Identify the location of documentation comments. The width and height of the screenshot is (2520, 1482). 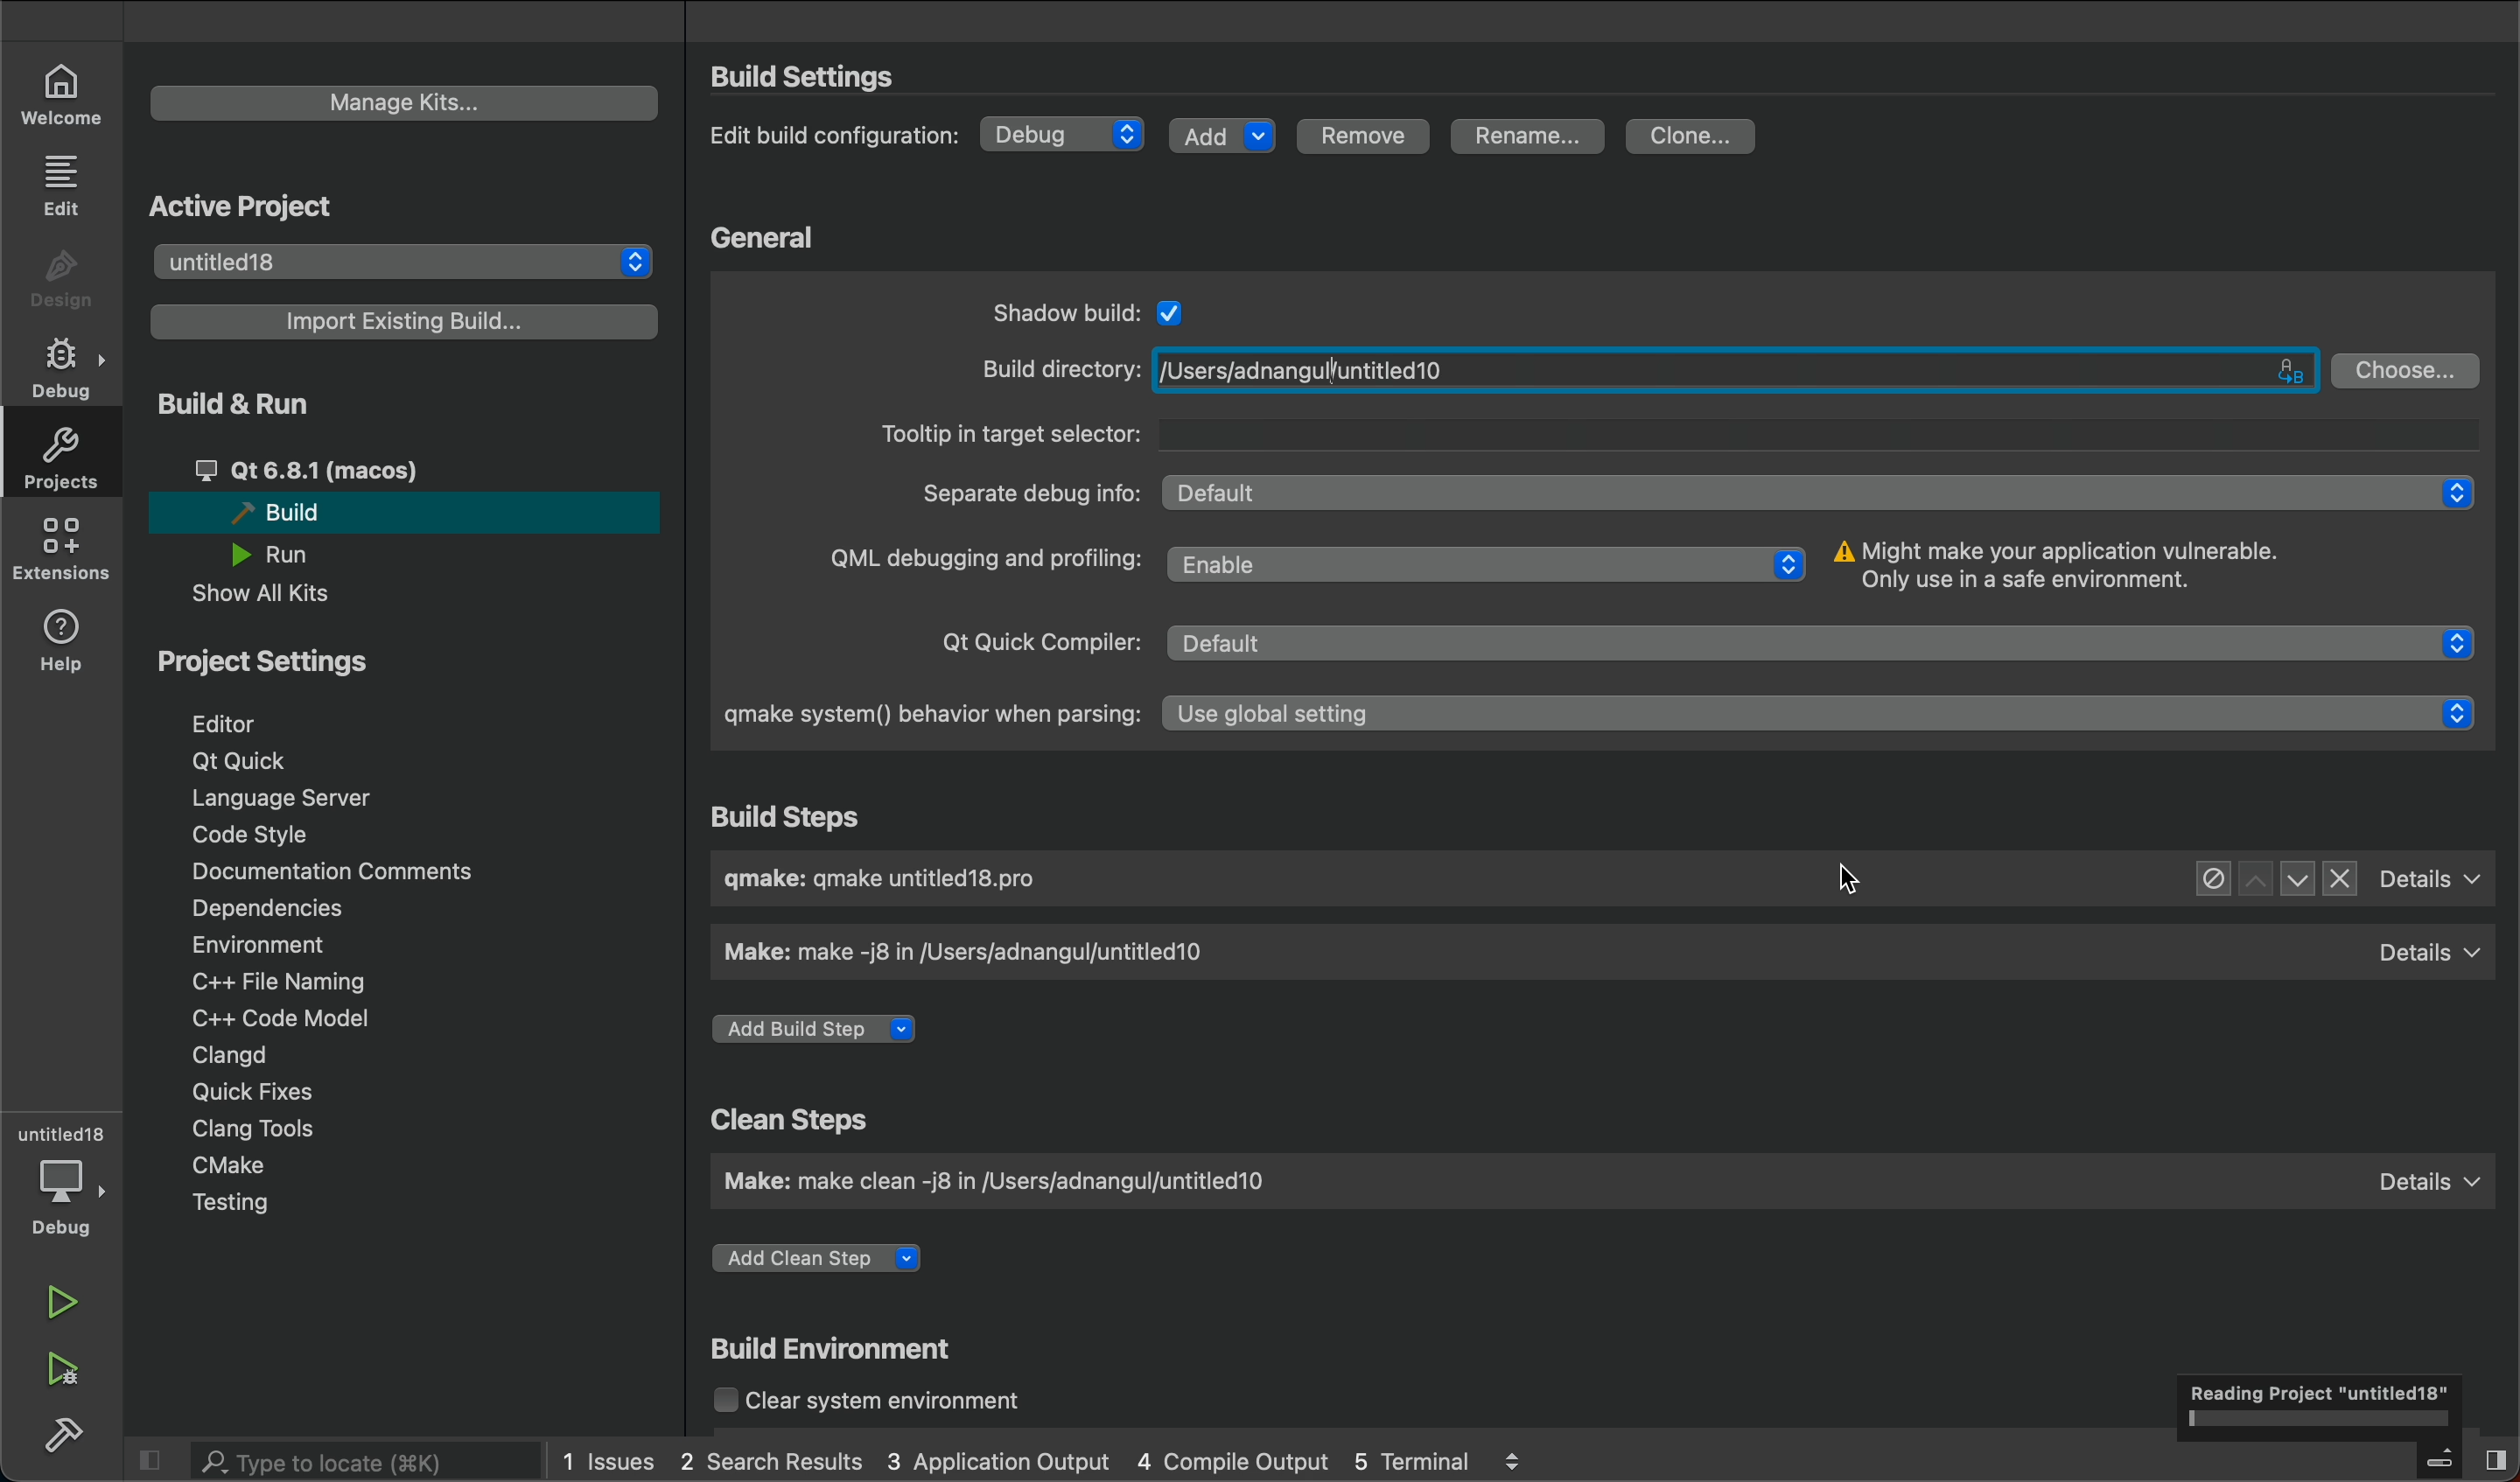
(361, 873).